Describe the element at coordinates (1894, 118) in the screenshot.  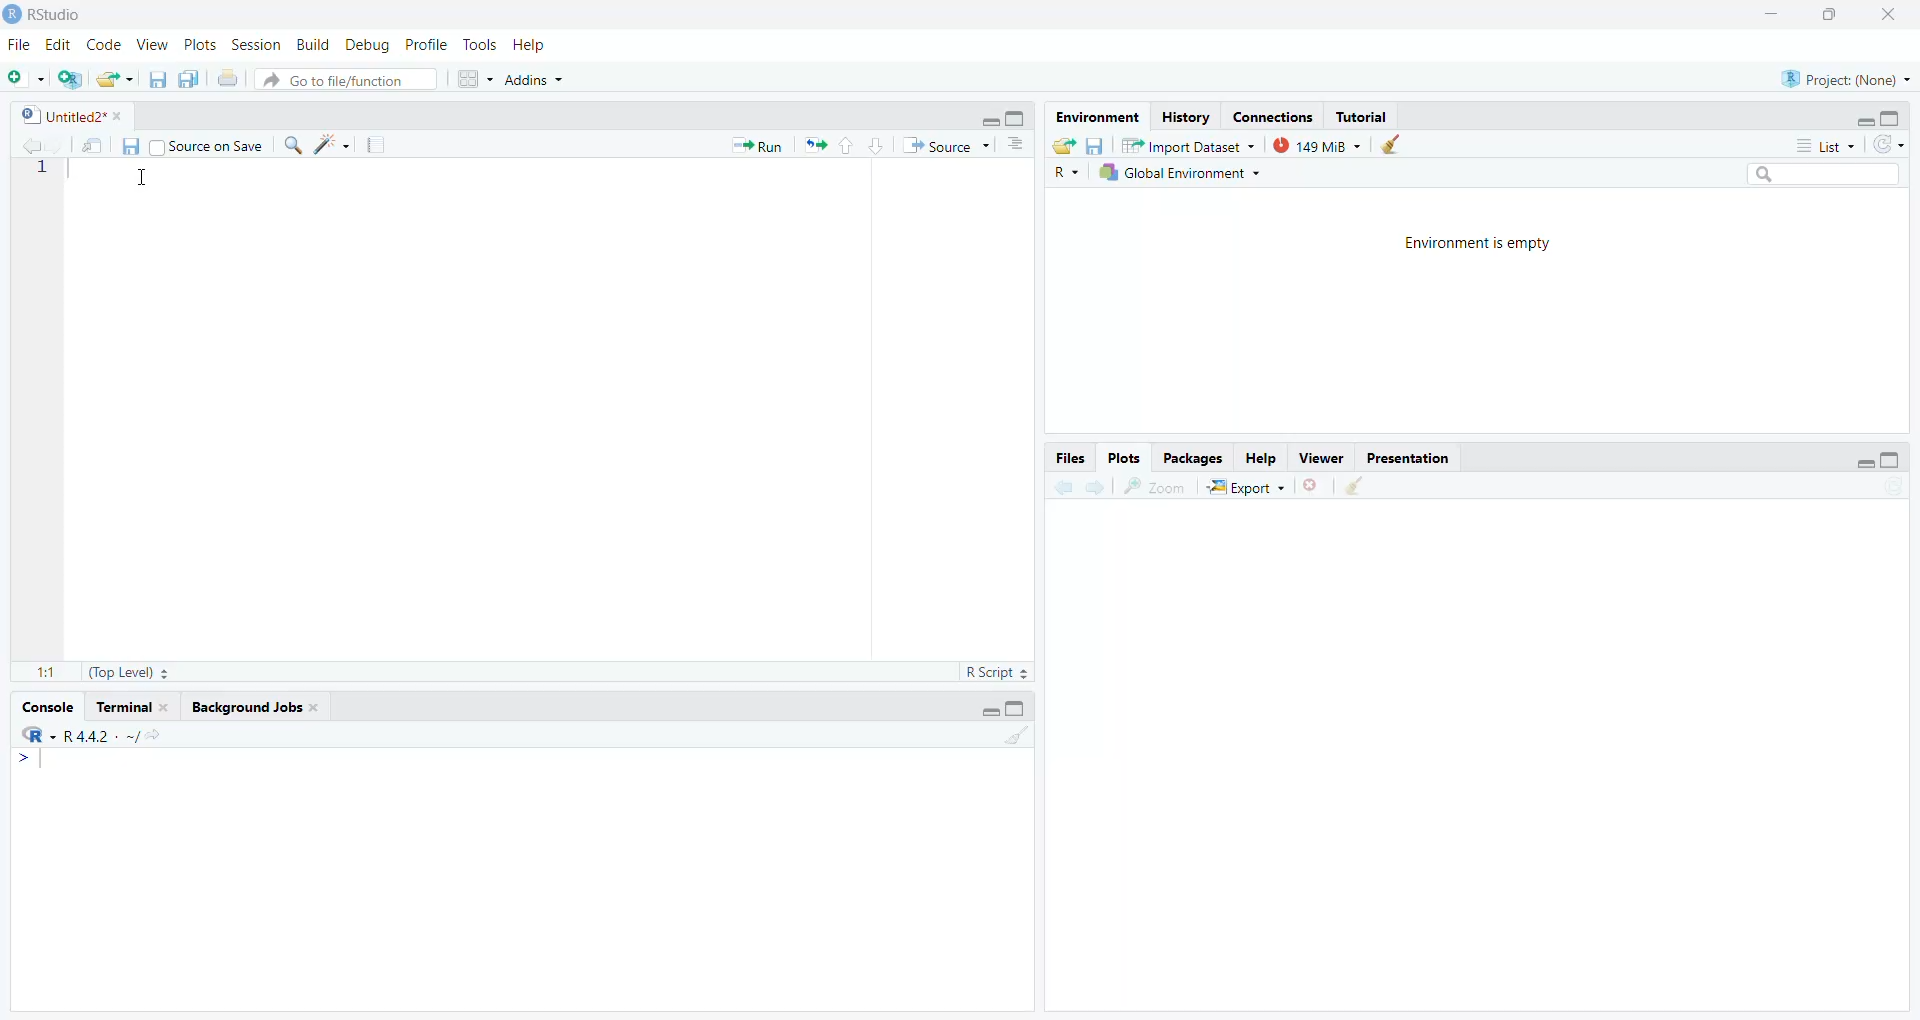
I see `Maximize` at that location.